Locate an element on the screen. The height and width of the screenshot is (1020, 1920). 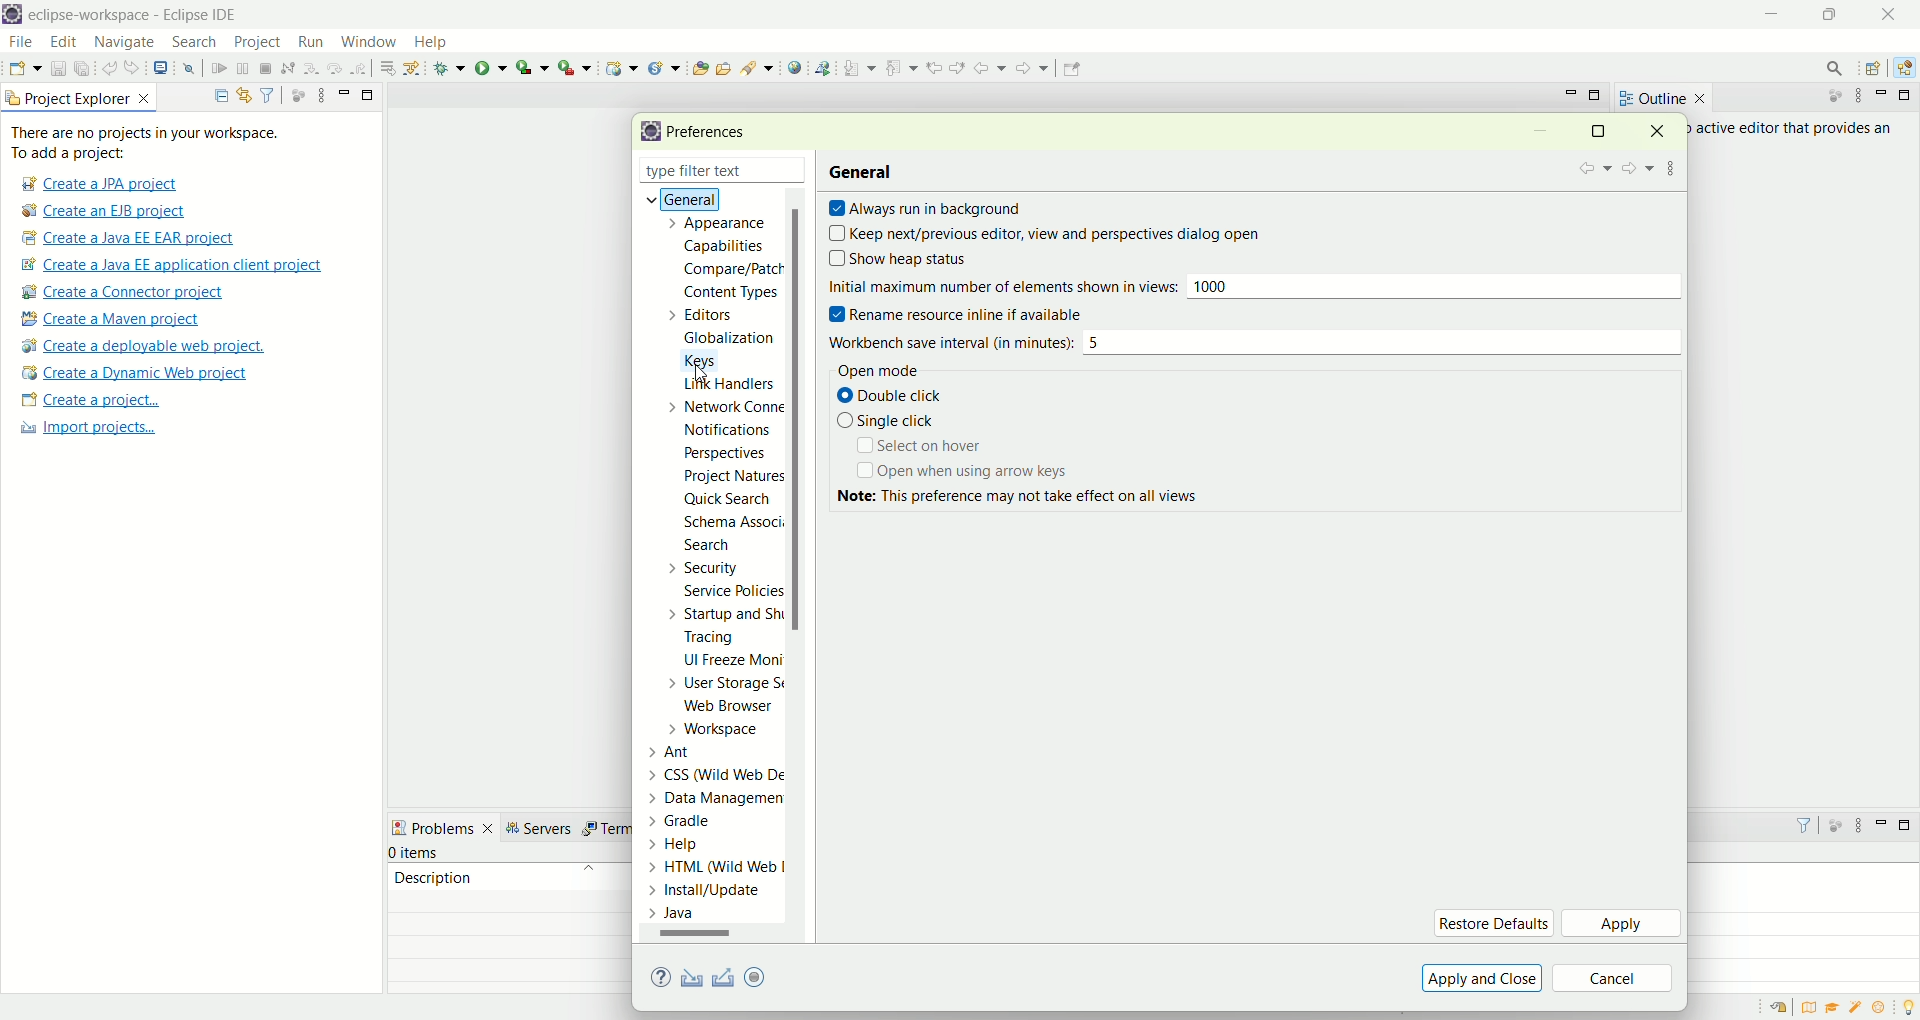
maximize is located at coordinates (1597, 97).